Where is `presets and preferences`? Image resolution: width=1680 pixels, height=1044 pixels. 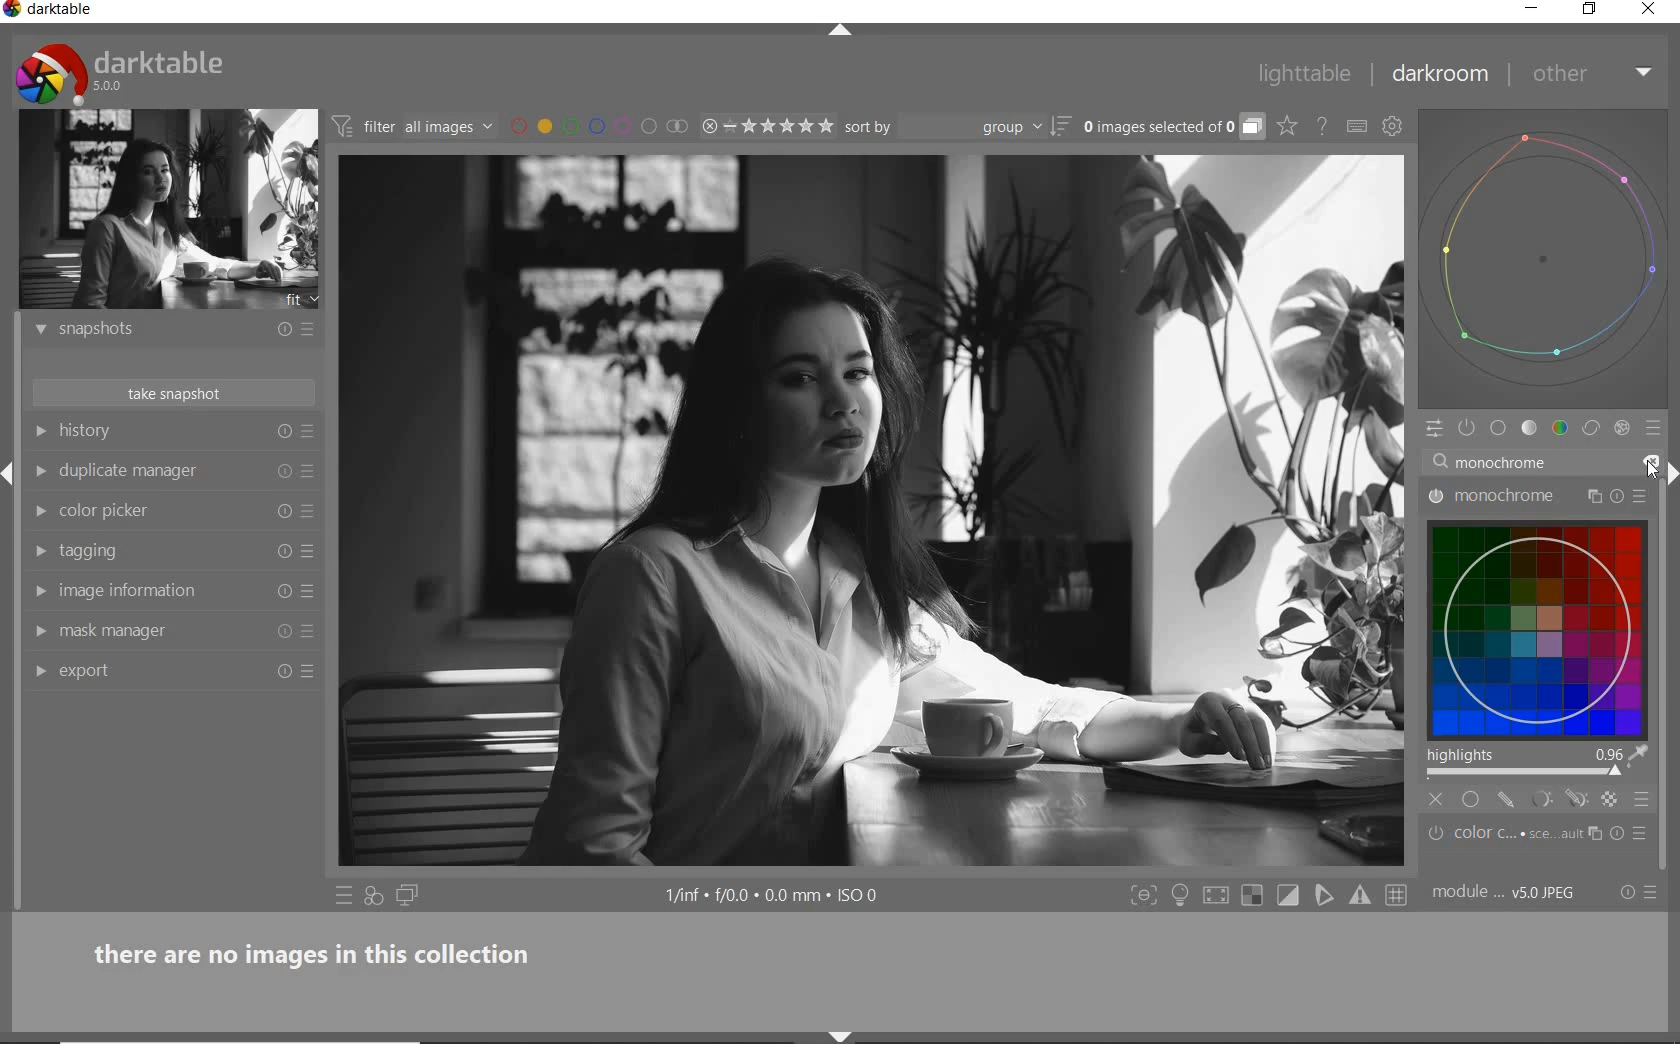
presets and preferences is located at coordinates (307, 432).